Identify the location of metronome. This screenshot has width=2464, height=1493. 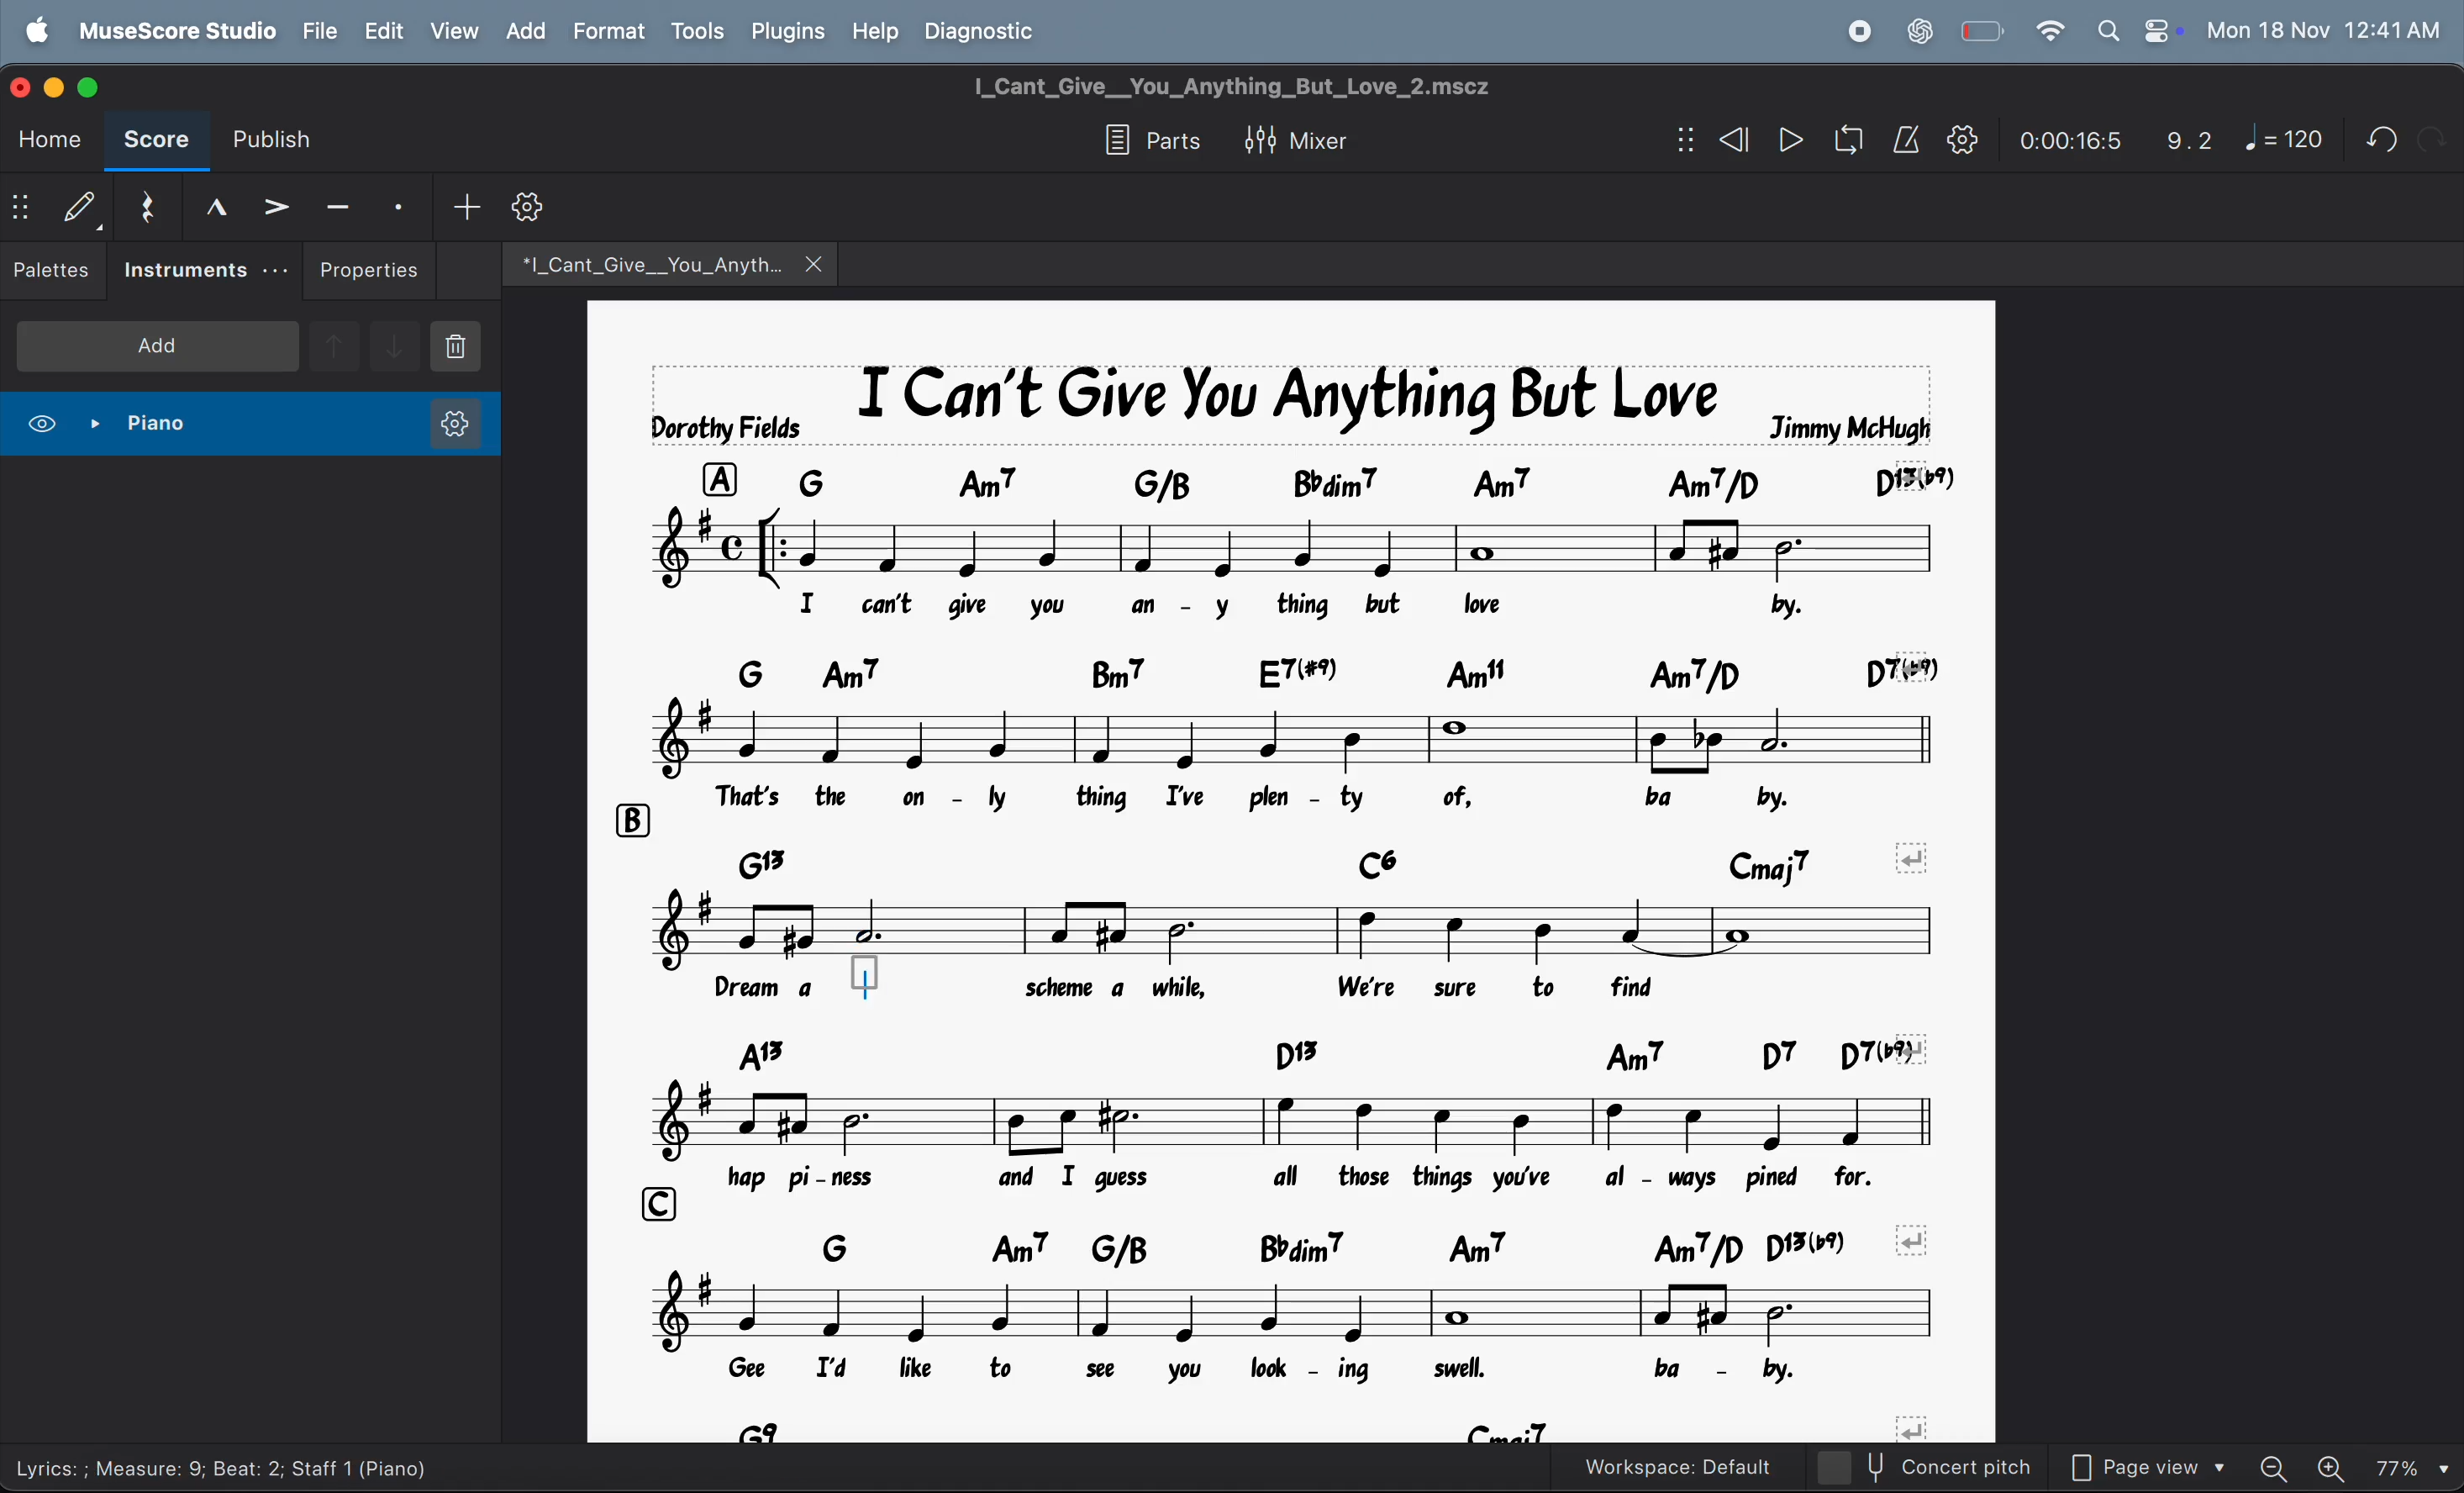
(1906, 139).